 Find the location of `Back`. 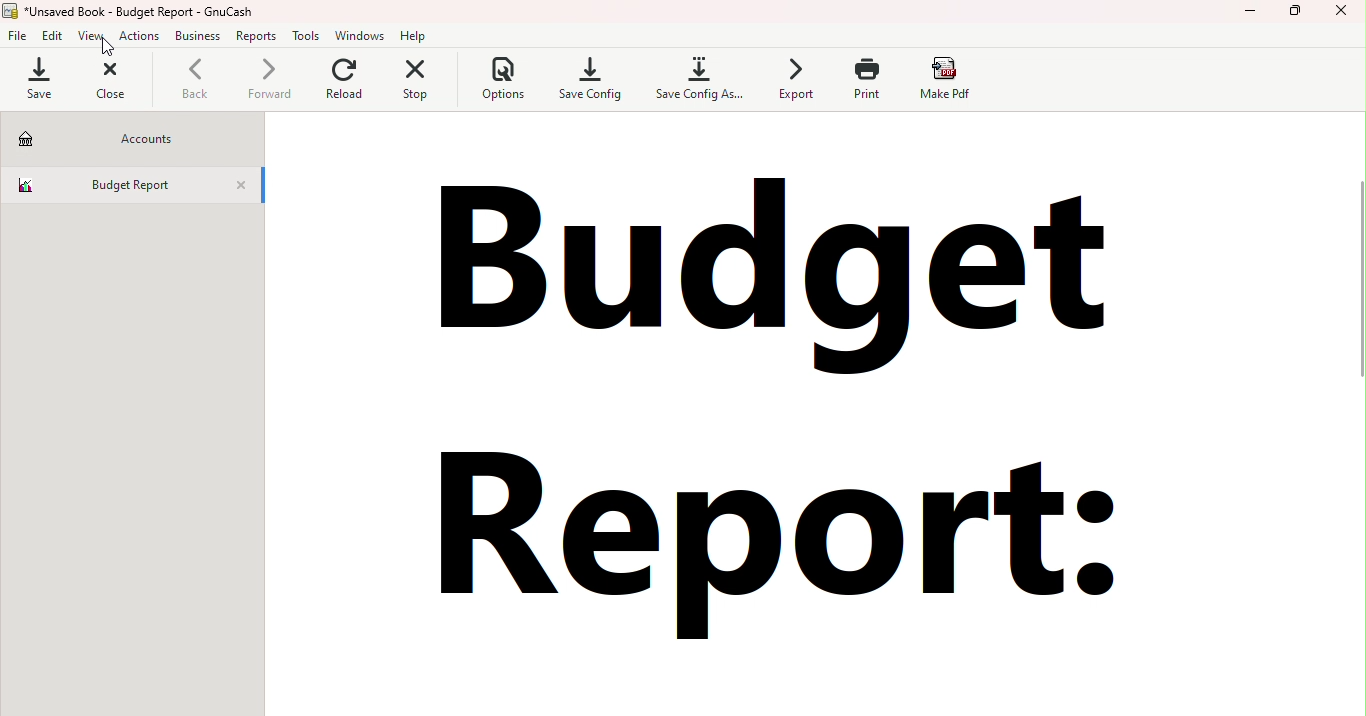

Back is located at coordinates (193, 81).